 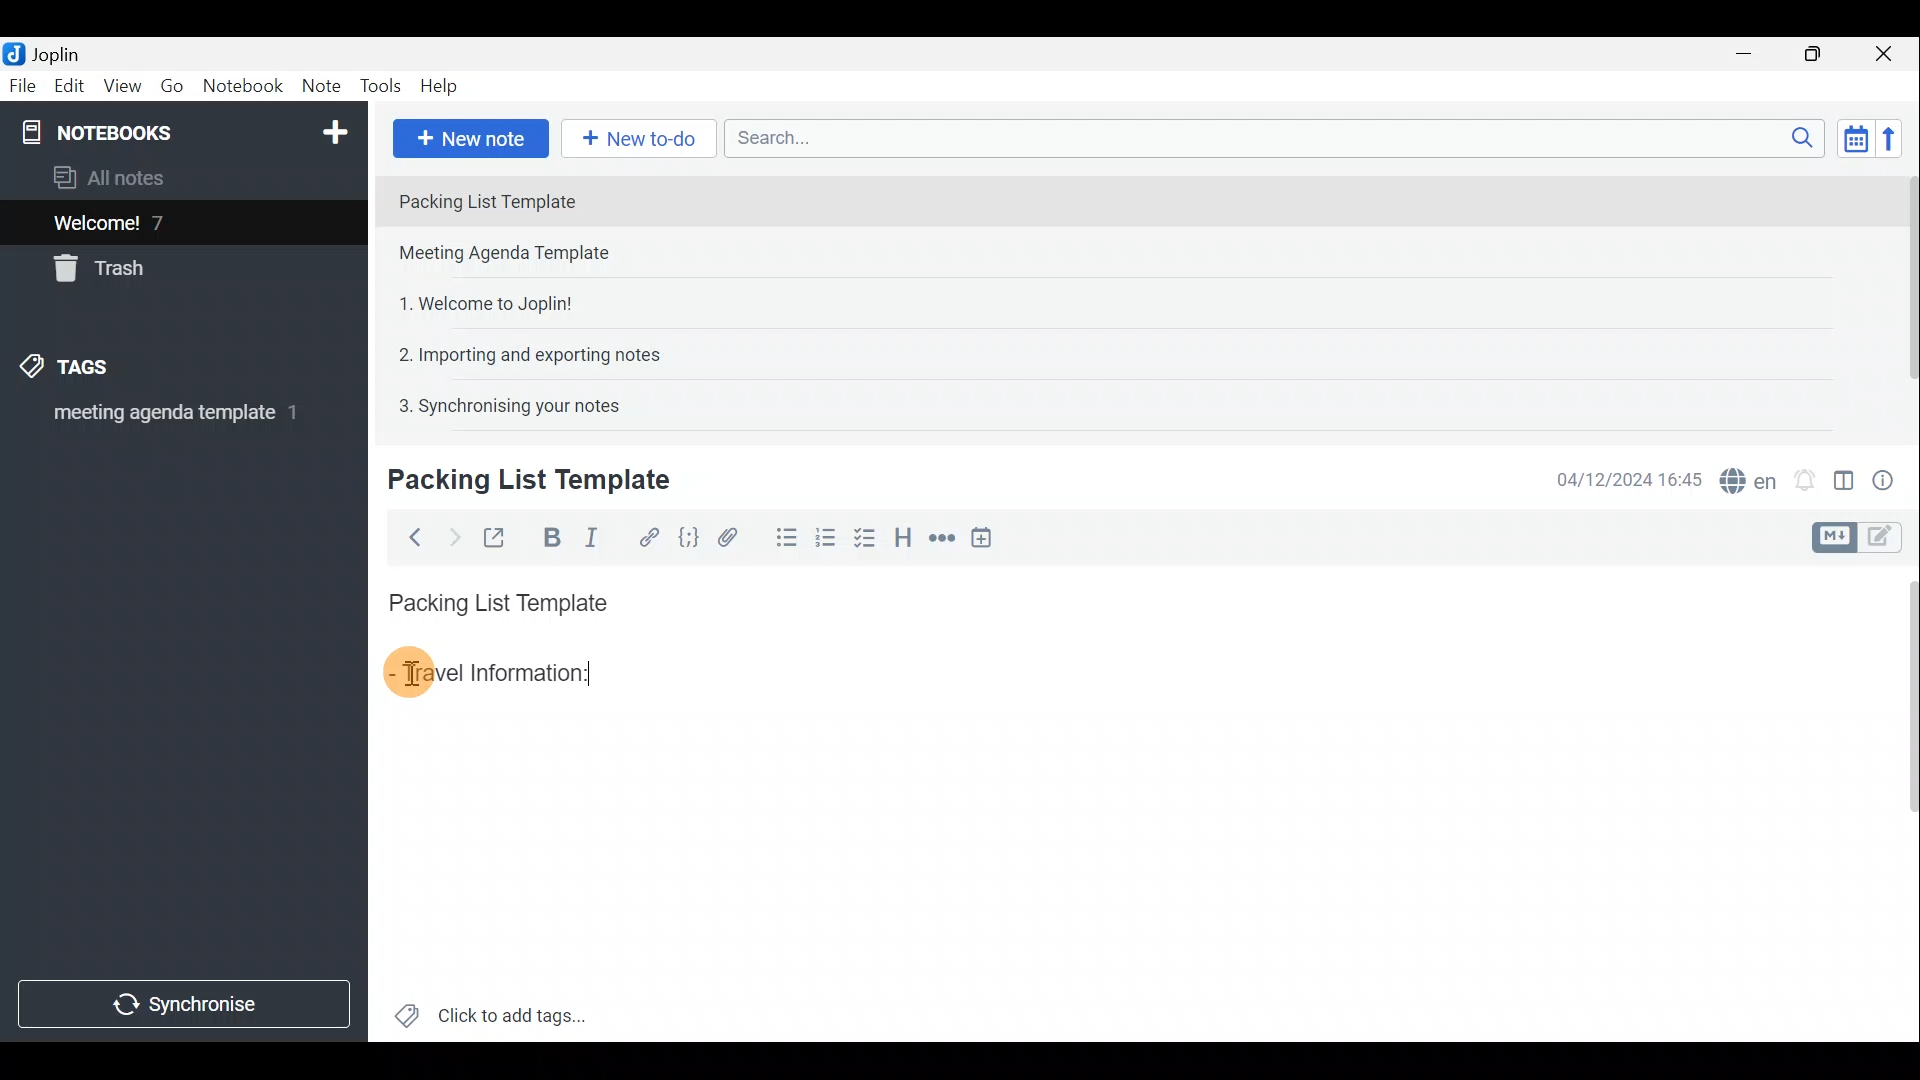 What do you see at coordinates (172, 419) in the screenshot?
I see `meeting agenda template` at bounding box center [172, 419].